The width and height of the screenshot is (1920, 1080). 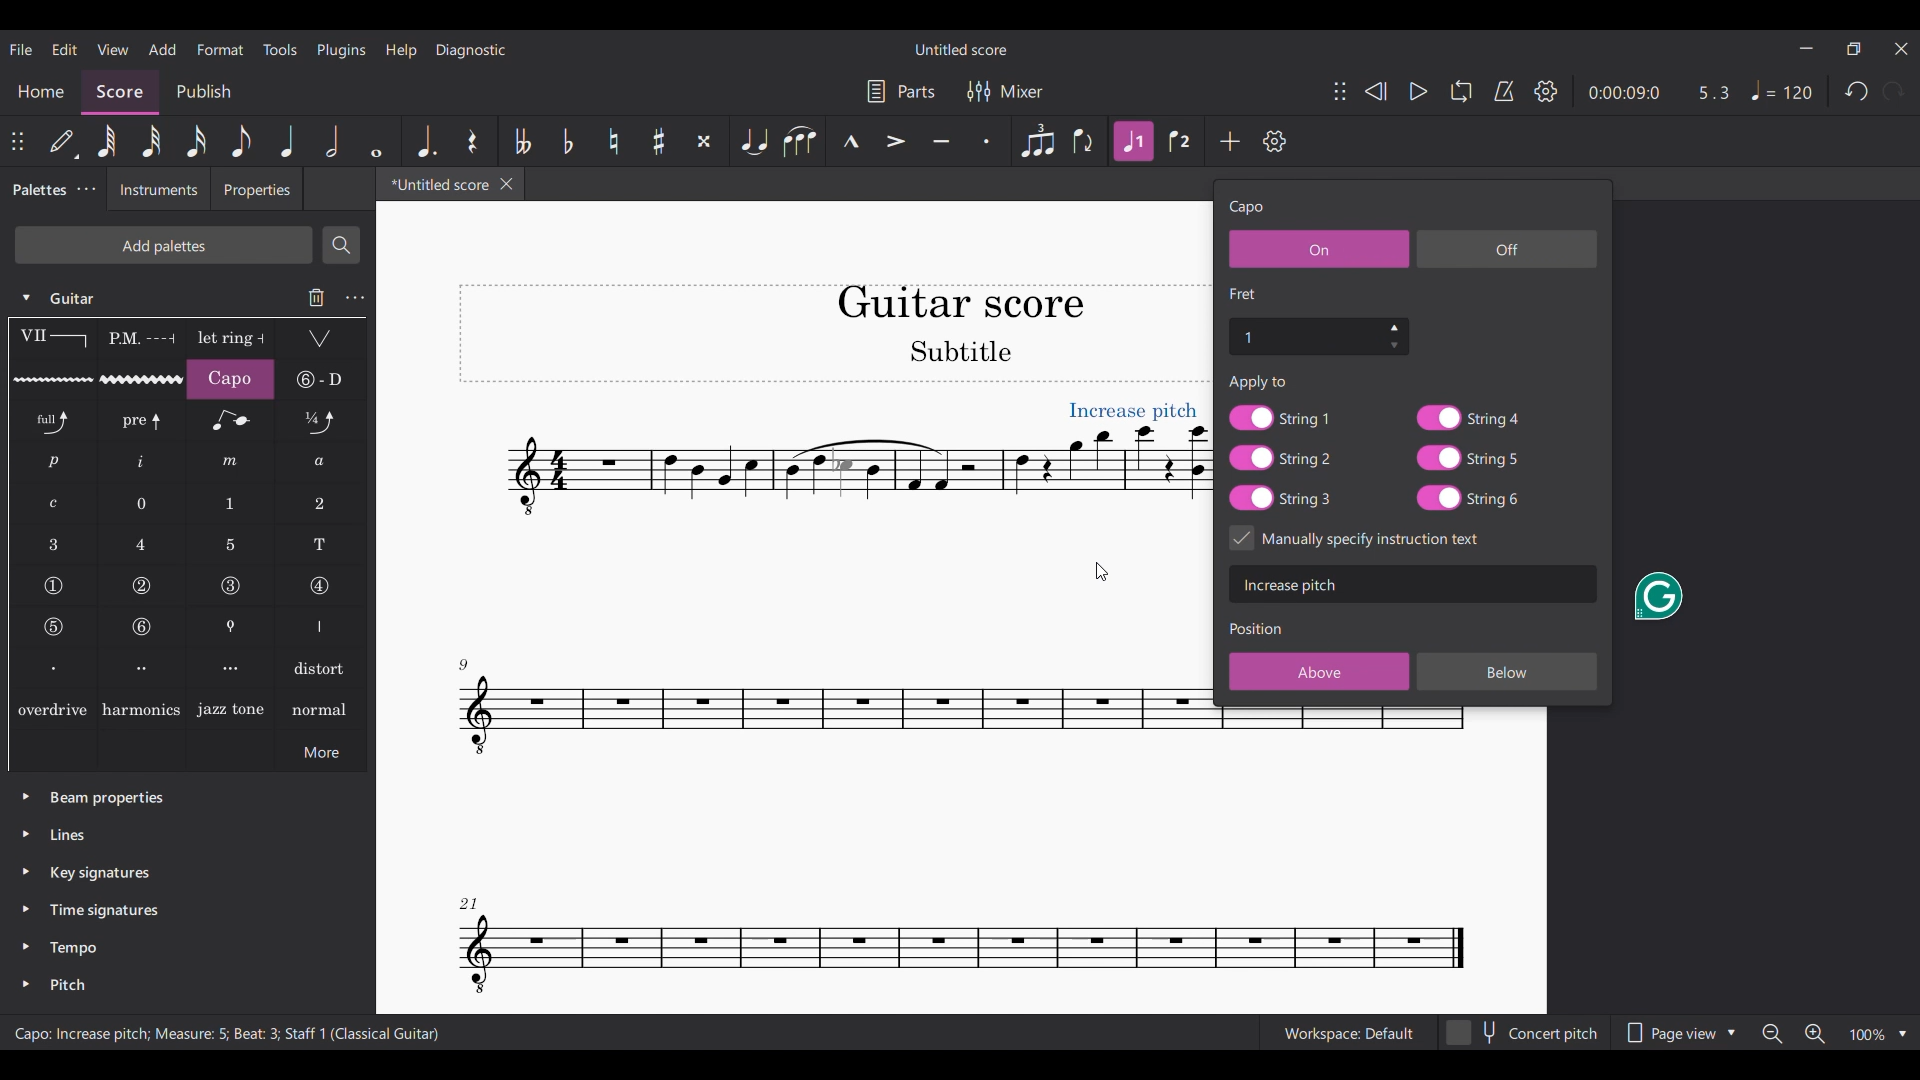 What do you see at coordinates (471, 51) in the screenshot?
I see `Diagnostic menu` at bounding box center [471, 51].